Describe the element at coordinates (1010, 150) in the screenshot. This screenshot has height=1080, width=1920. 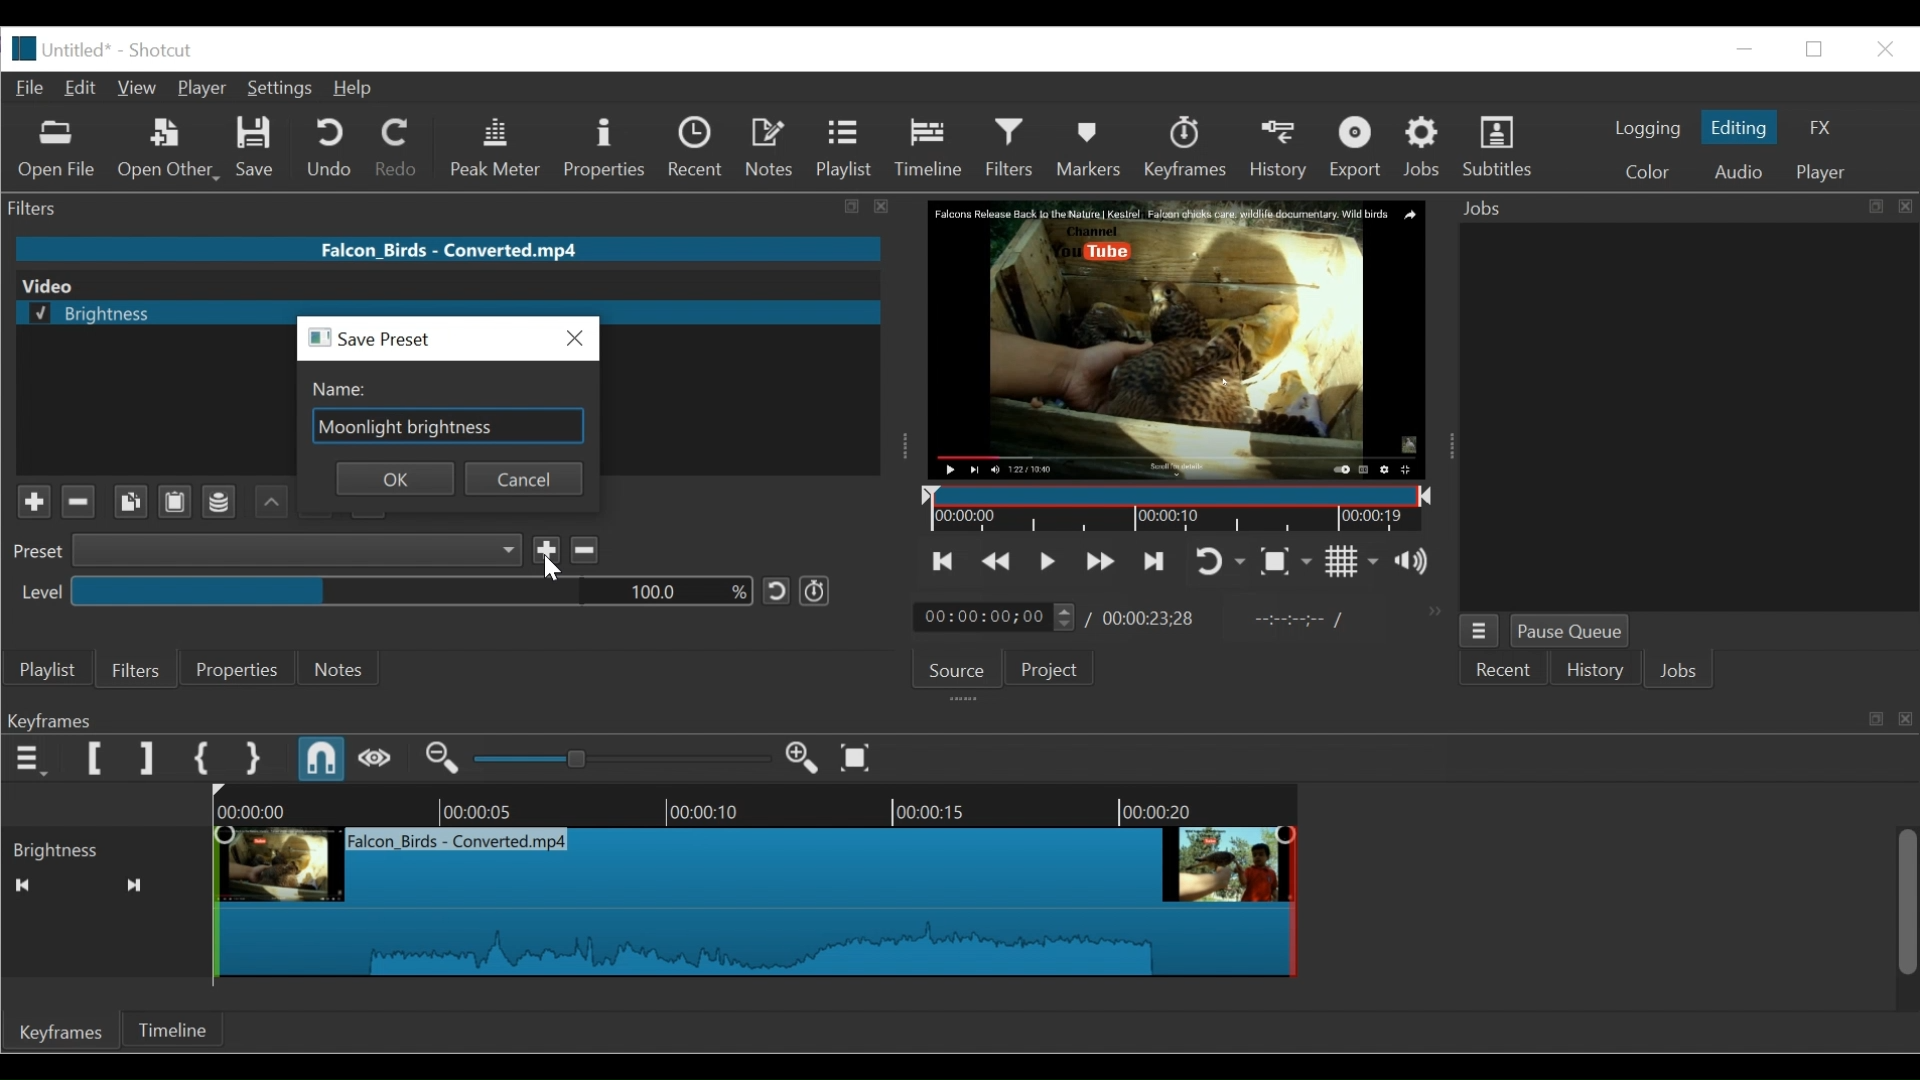
I see `Filters` at that location.